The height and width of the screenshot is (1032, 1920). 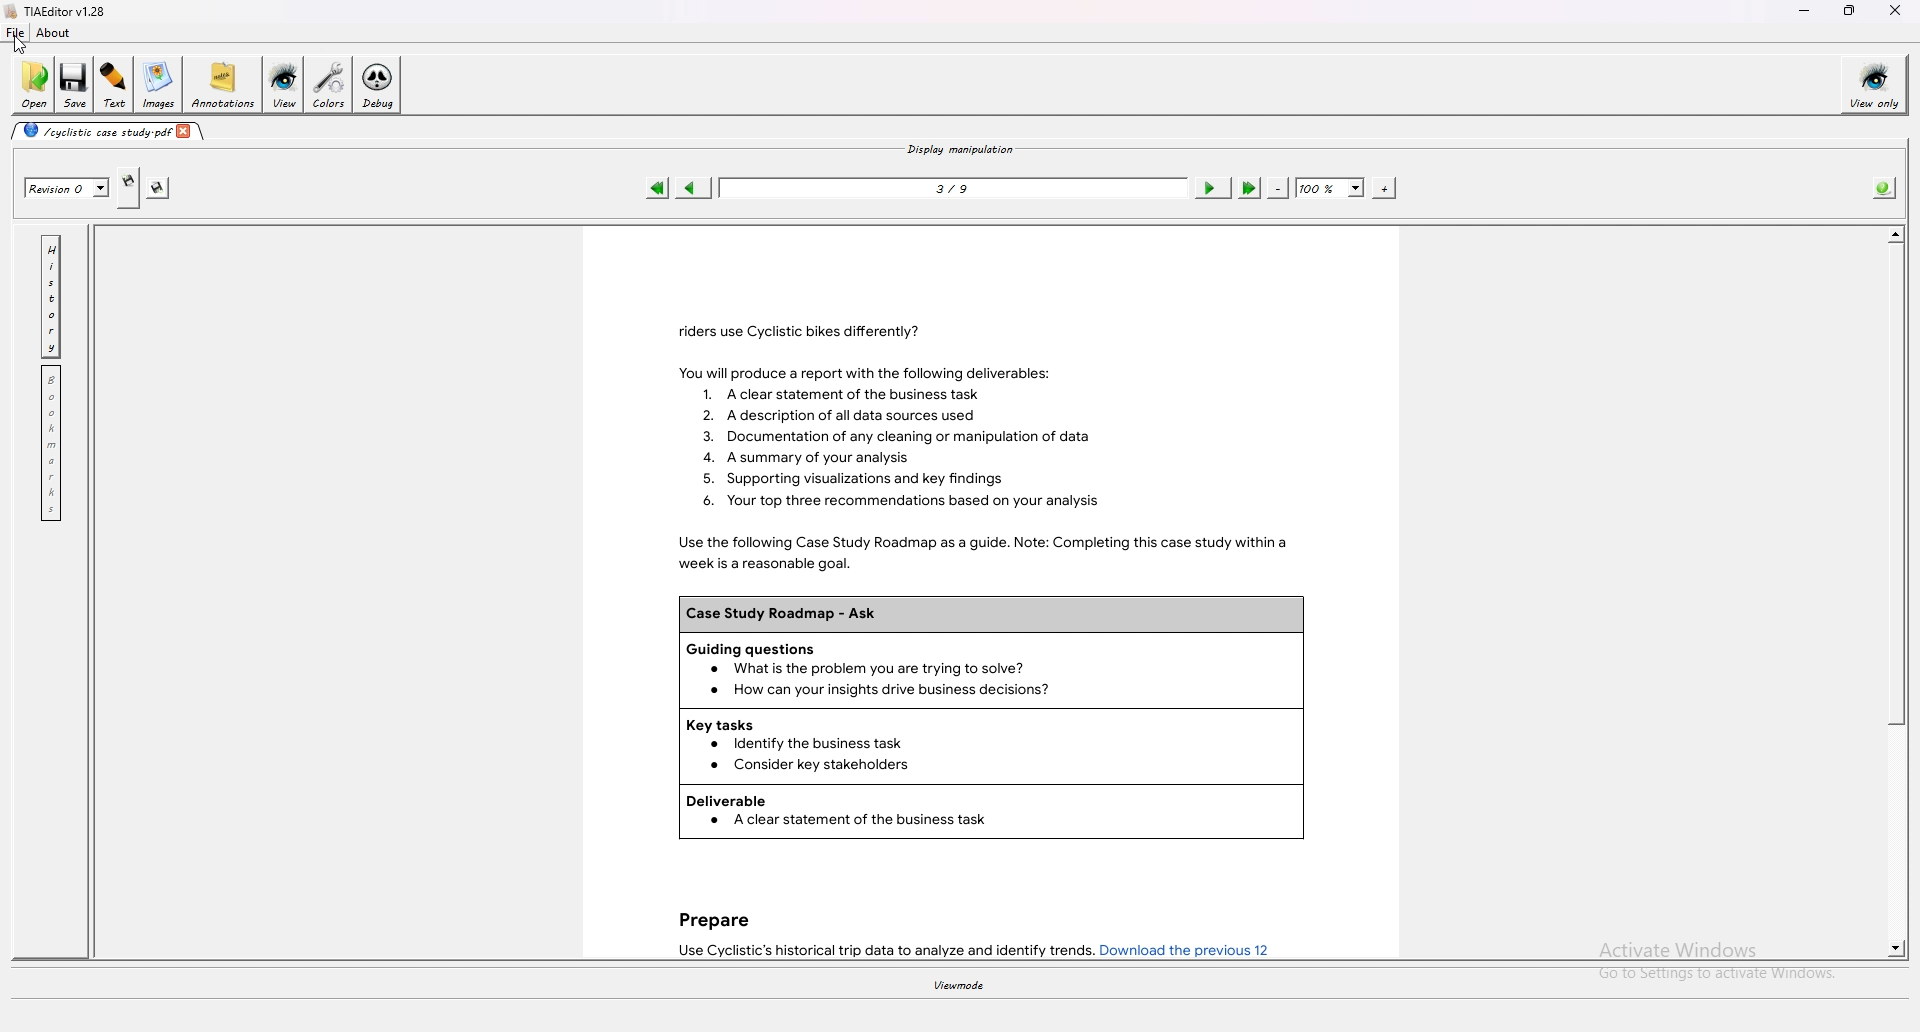 I want to click on viewmode, so click(x=958, y=986).